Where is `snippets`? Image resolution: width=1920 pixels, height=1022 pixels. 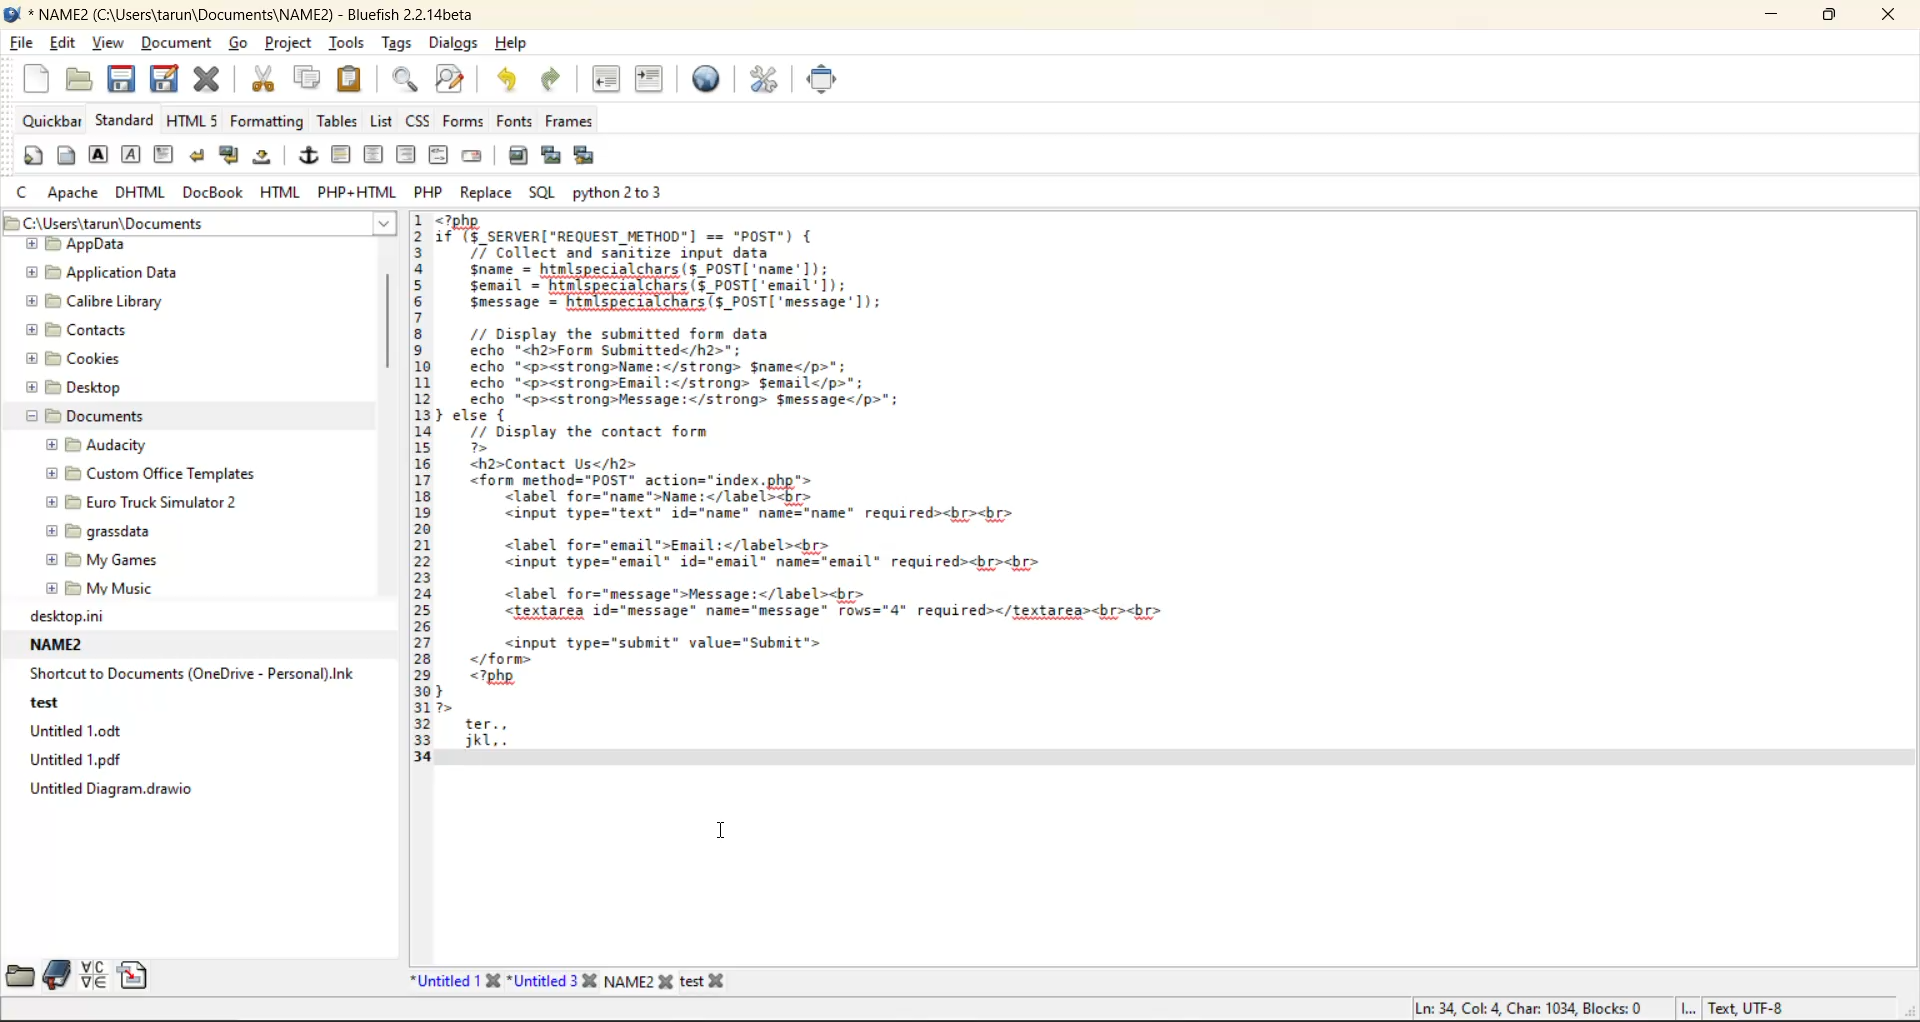
snippets is located at coordinates (133, 973).